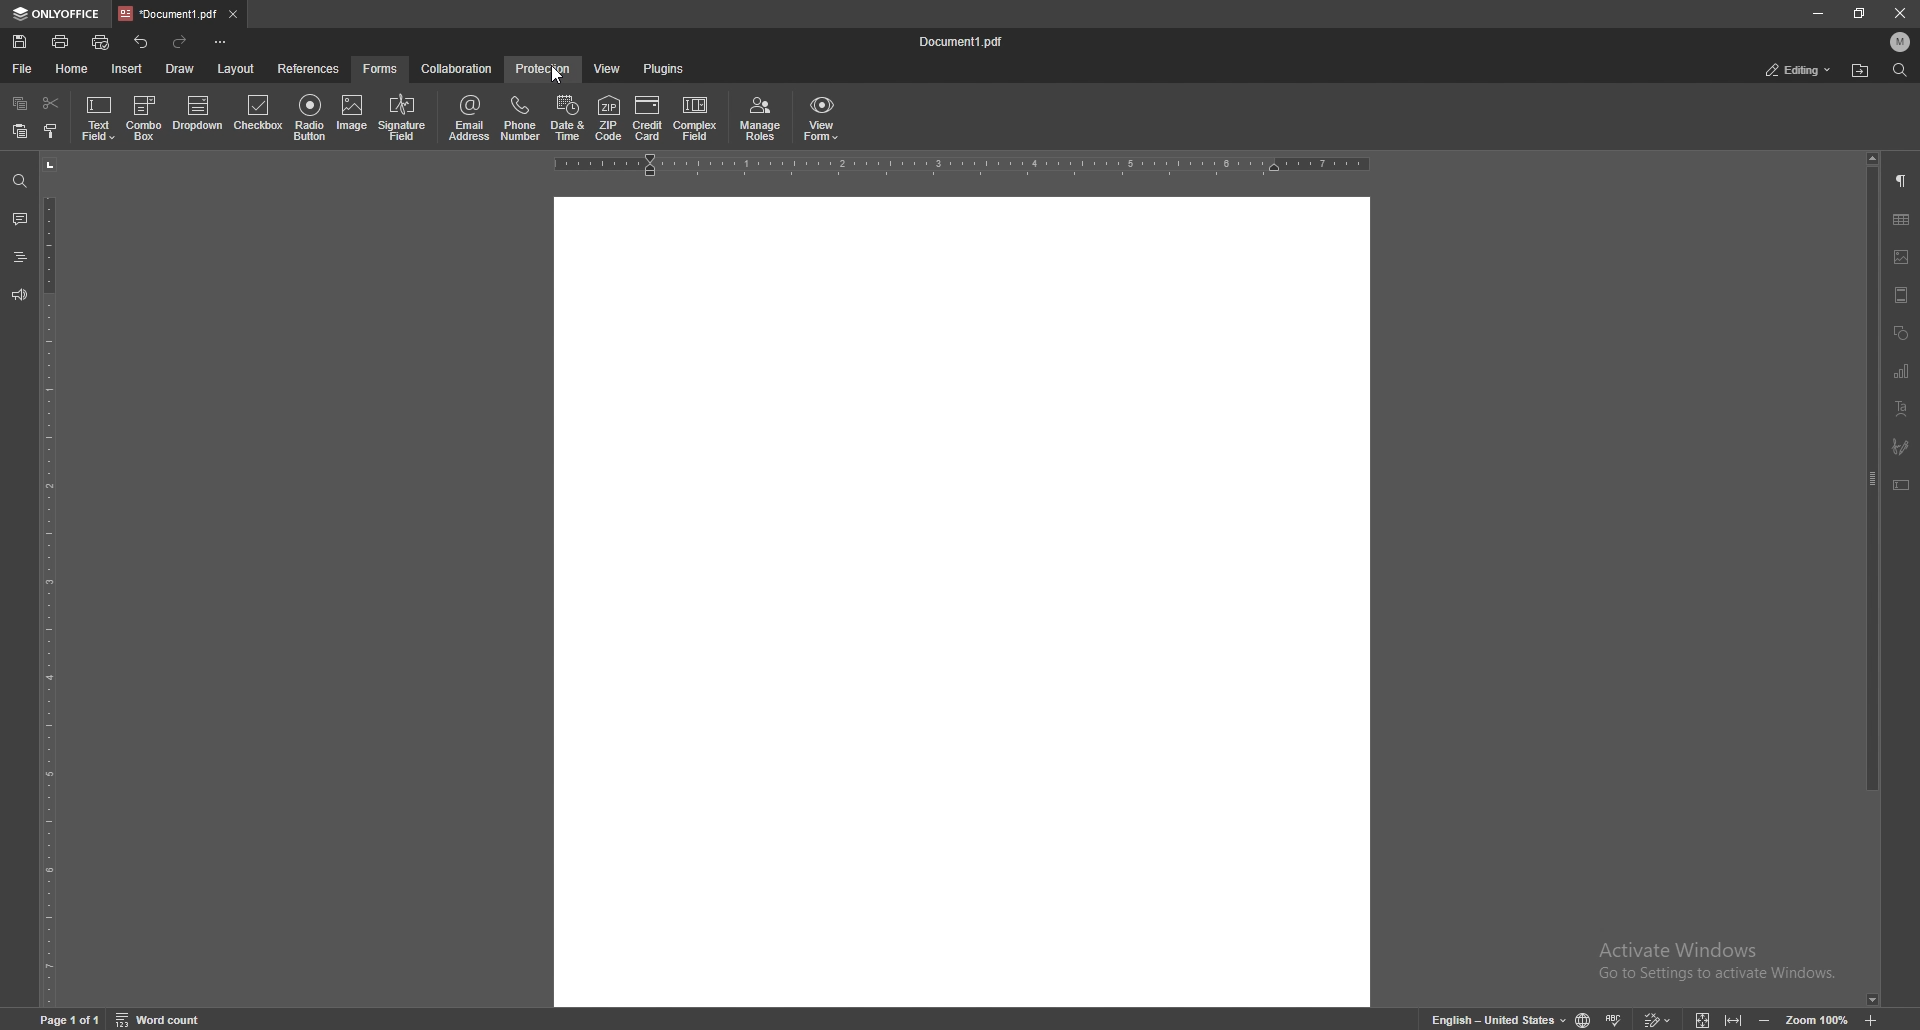  Describe the element at coordinates (1616, 1015) in the screenshot. I see `spell check` at that location.